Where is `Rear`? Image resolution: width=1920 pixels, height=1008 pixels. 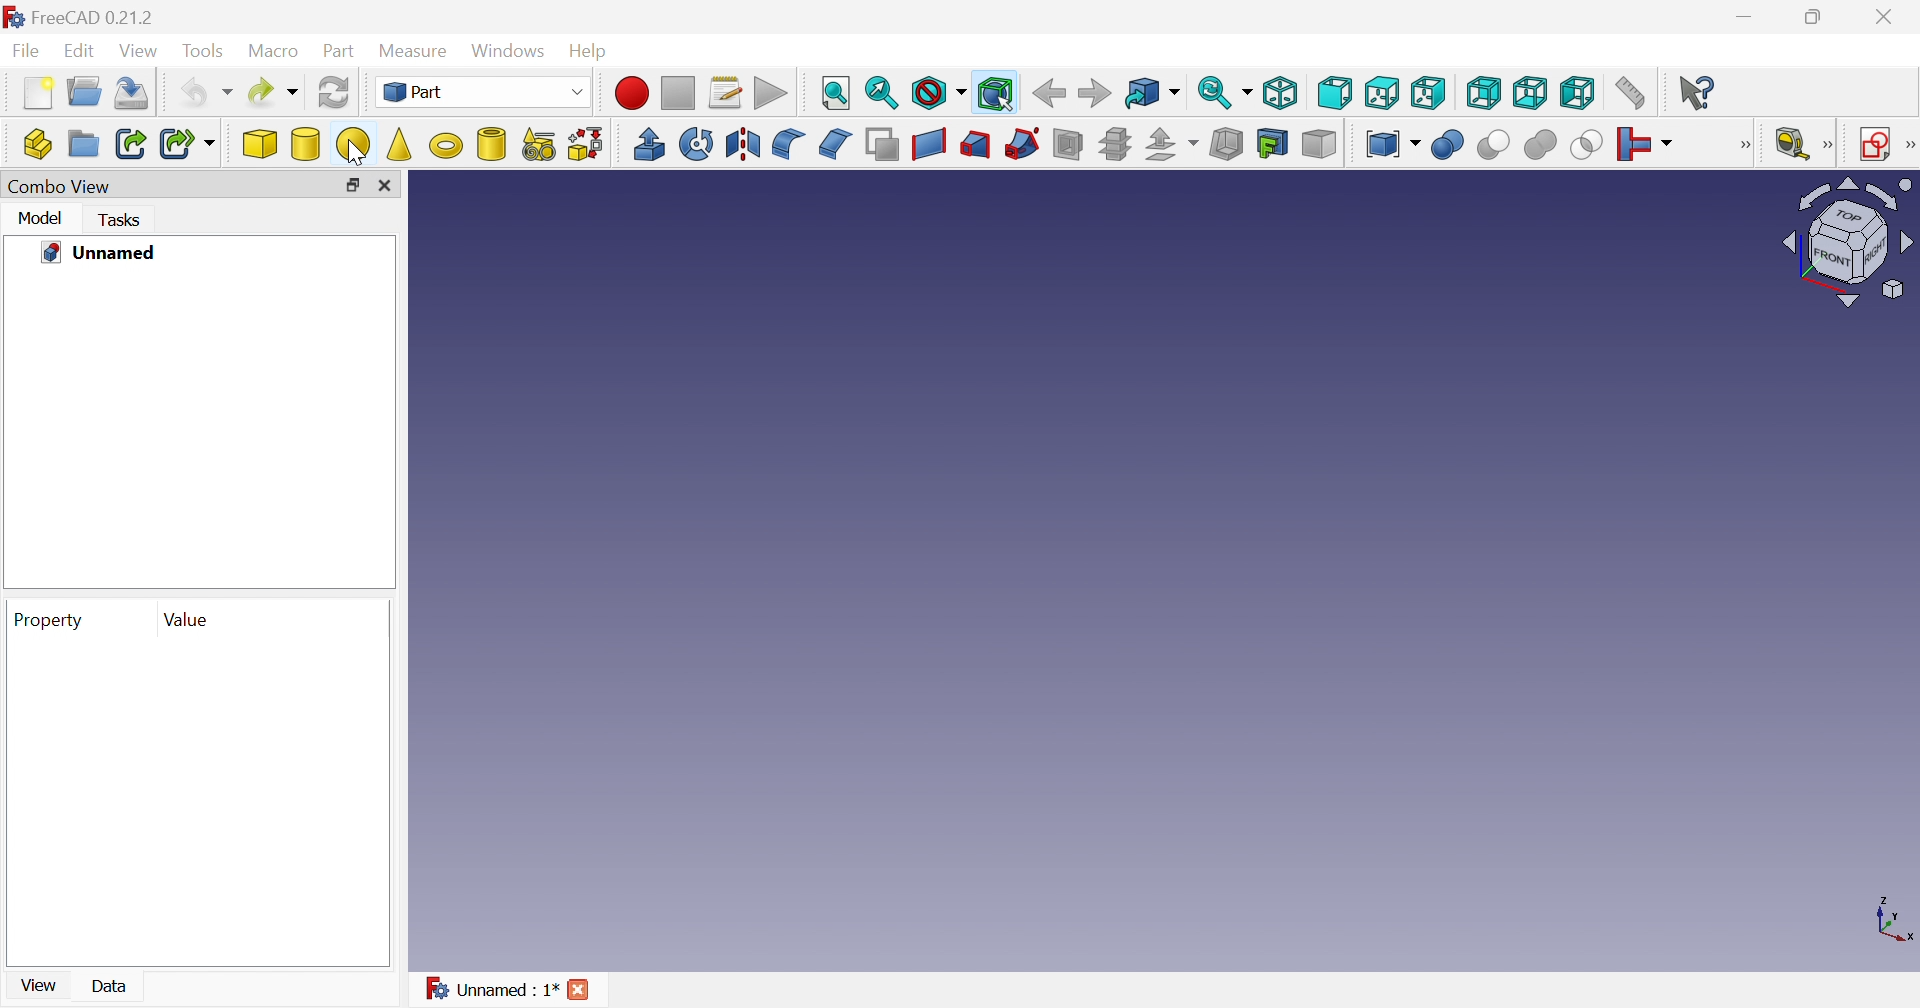 Rear is located at coordinates (1485, 91).